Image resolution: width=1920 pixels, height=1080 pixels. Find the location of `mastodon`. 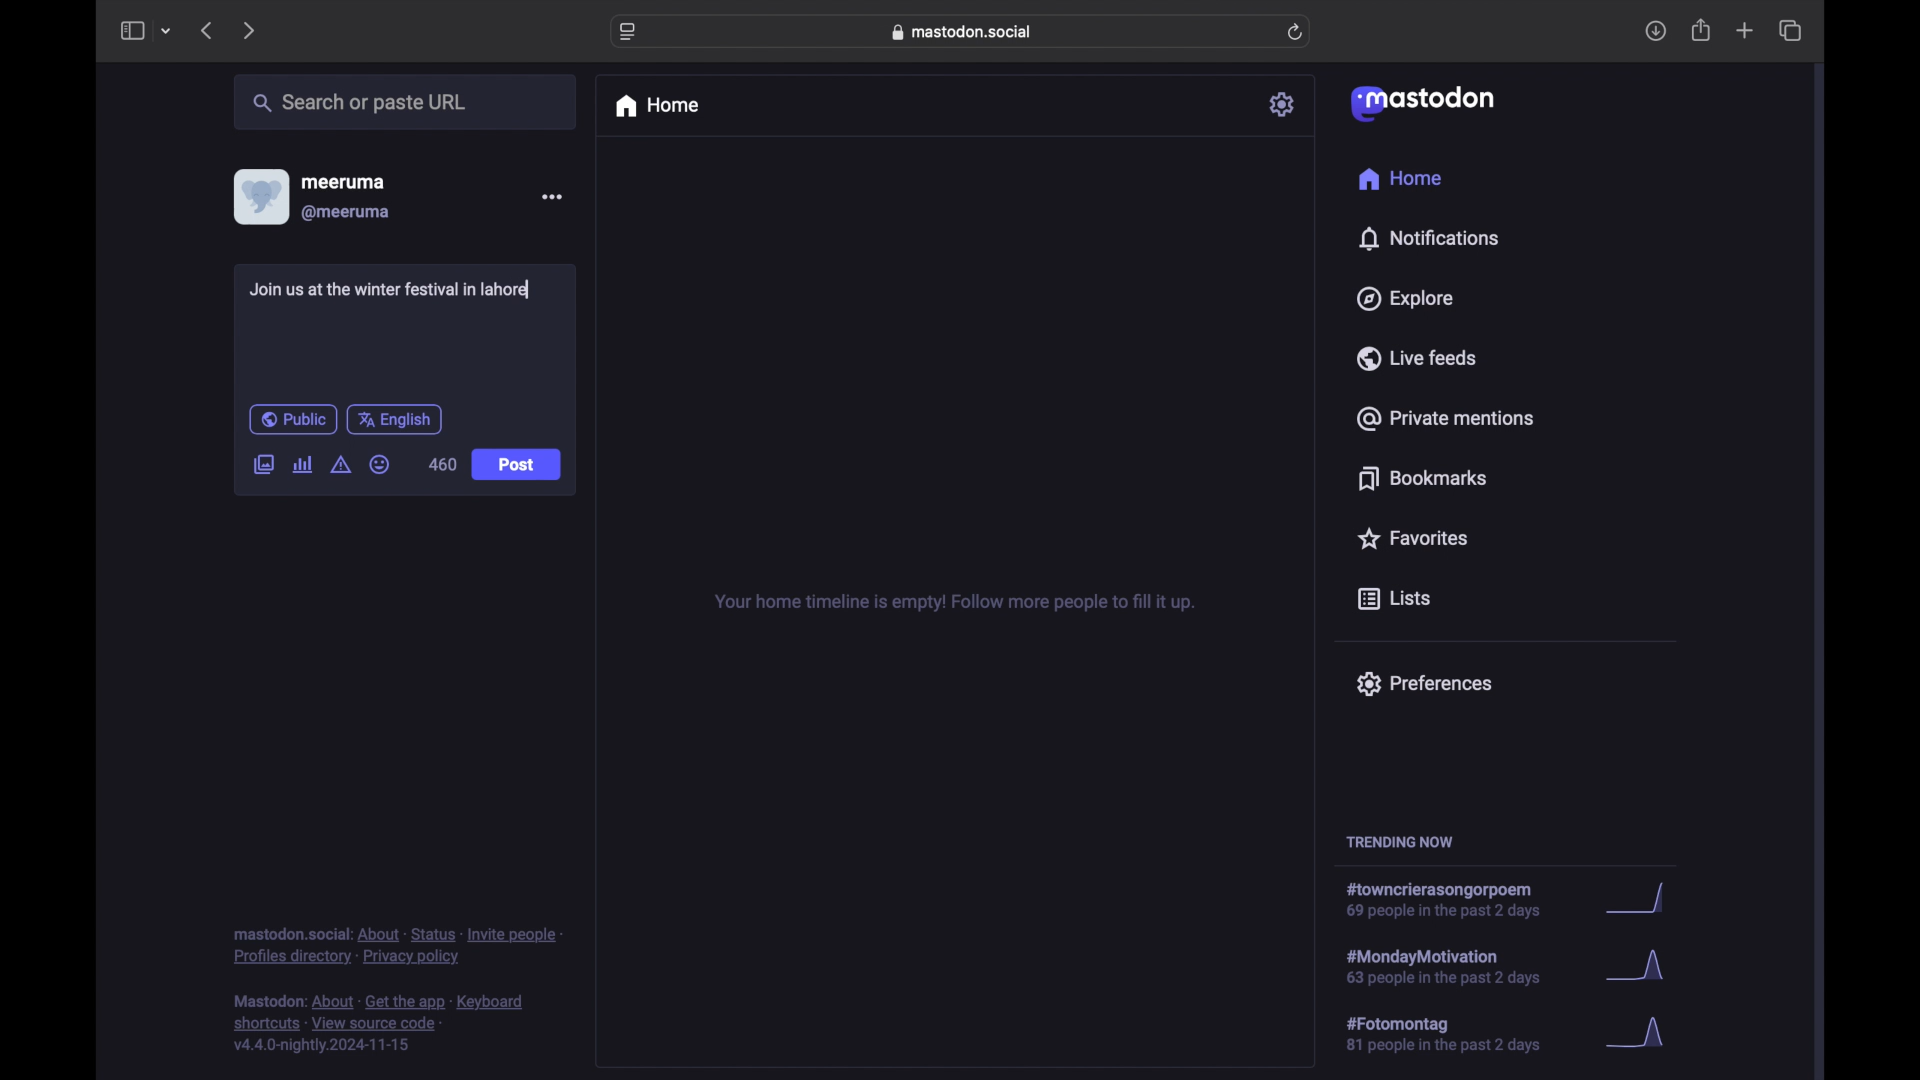

mastodon is located at coordinates (1420, 102).